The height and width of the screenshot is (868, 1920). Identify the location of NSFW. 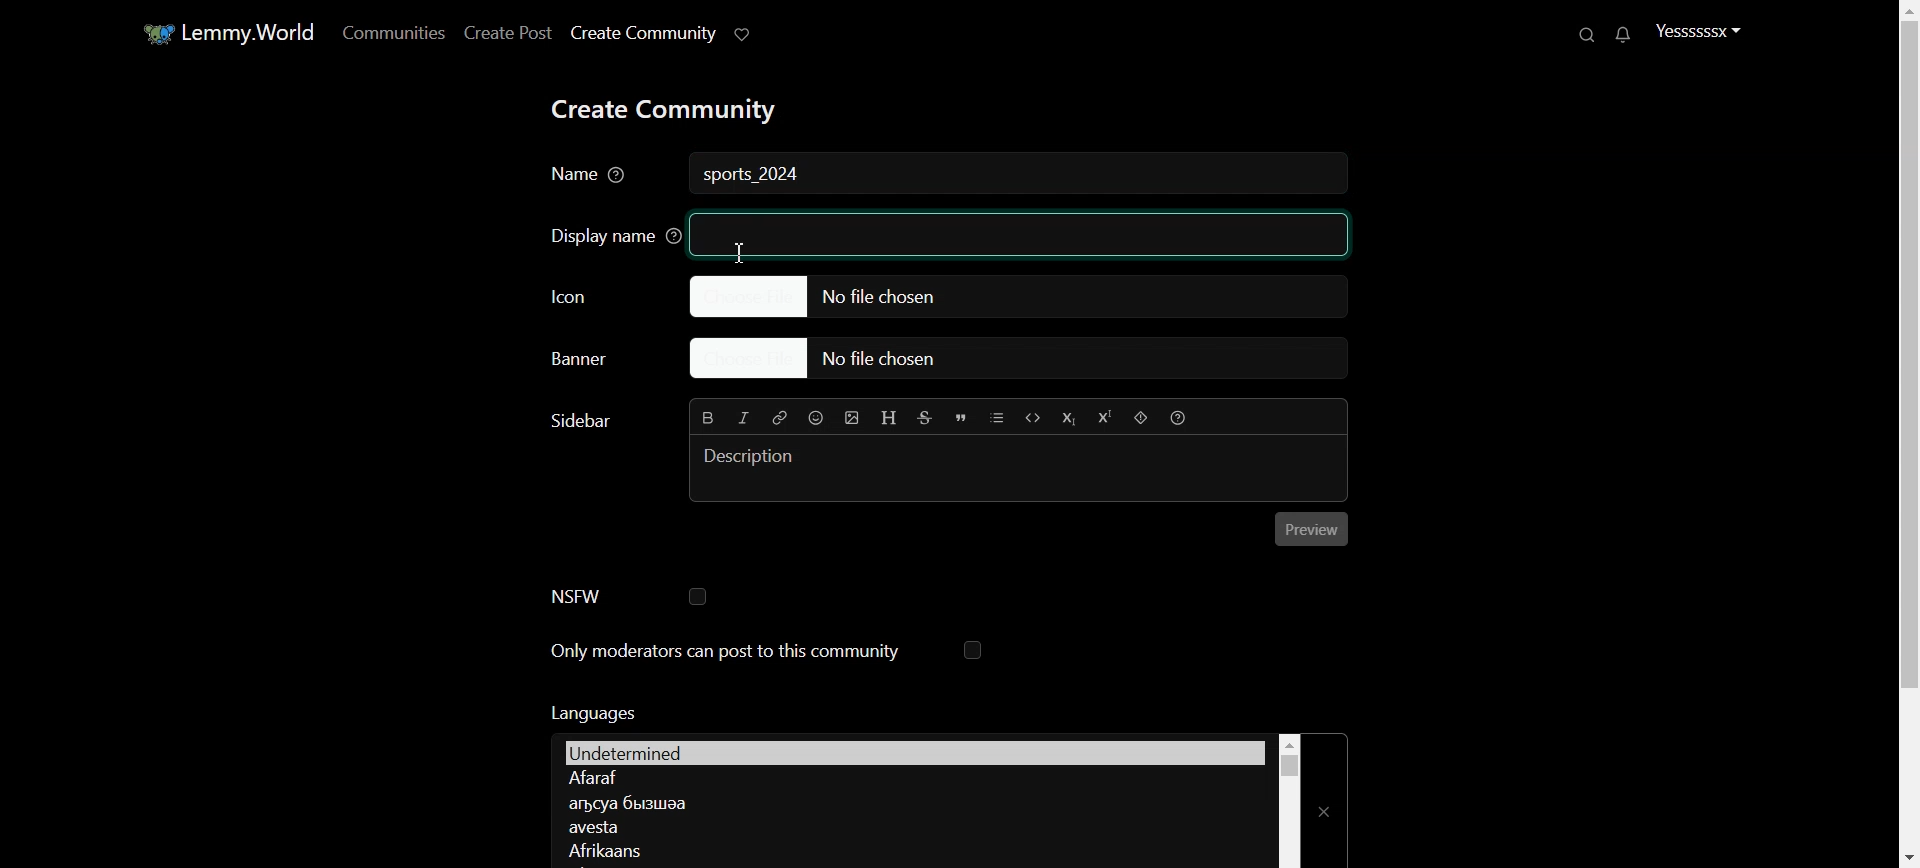
(628, 596).